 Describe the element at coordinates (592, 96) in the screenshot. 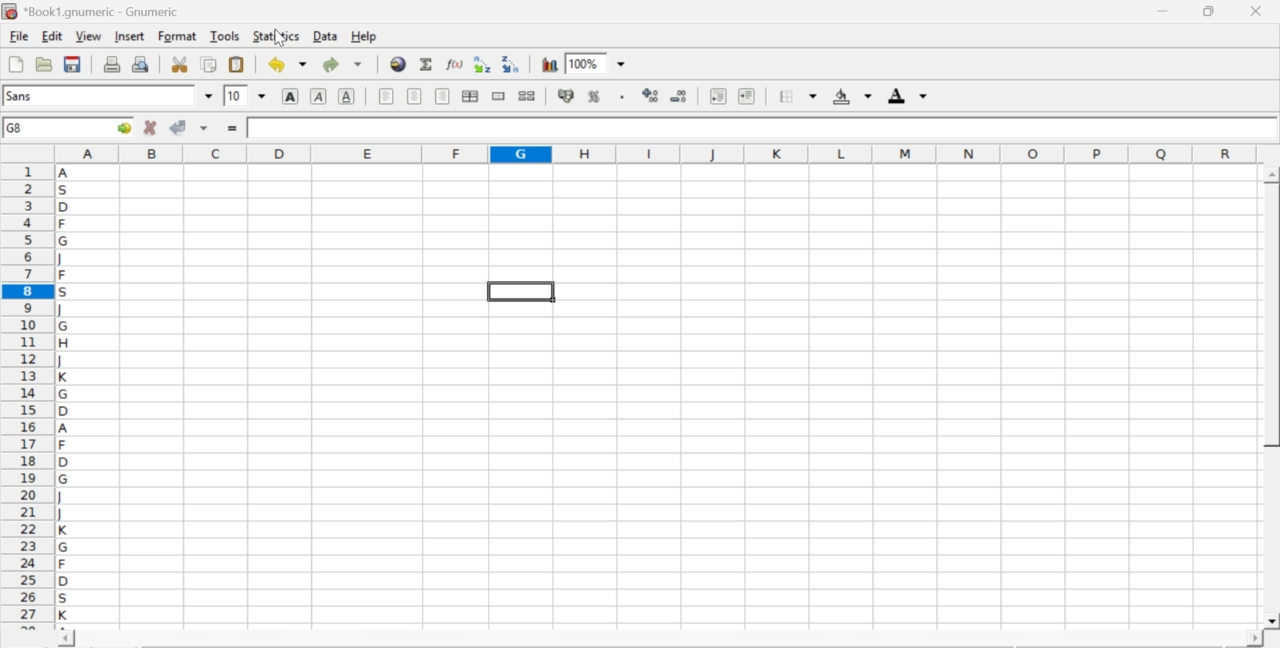

I see `format selection as percentage` at that location.